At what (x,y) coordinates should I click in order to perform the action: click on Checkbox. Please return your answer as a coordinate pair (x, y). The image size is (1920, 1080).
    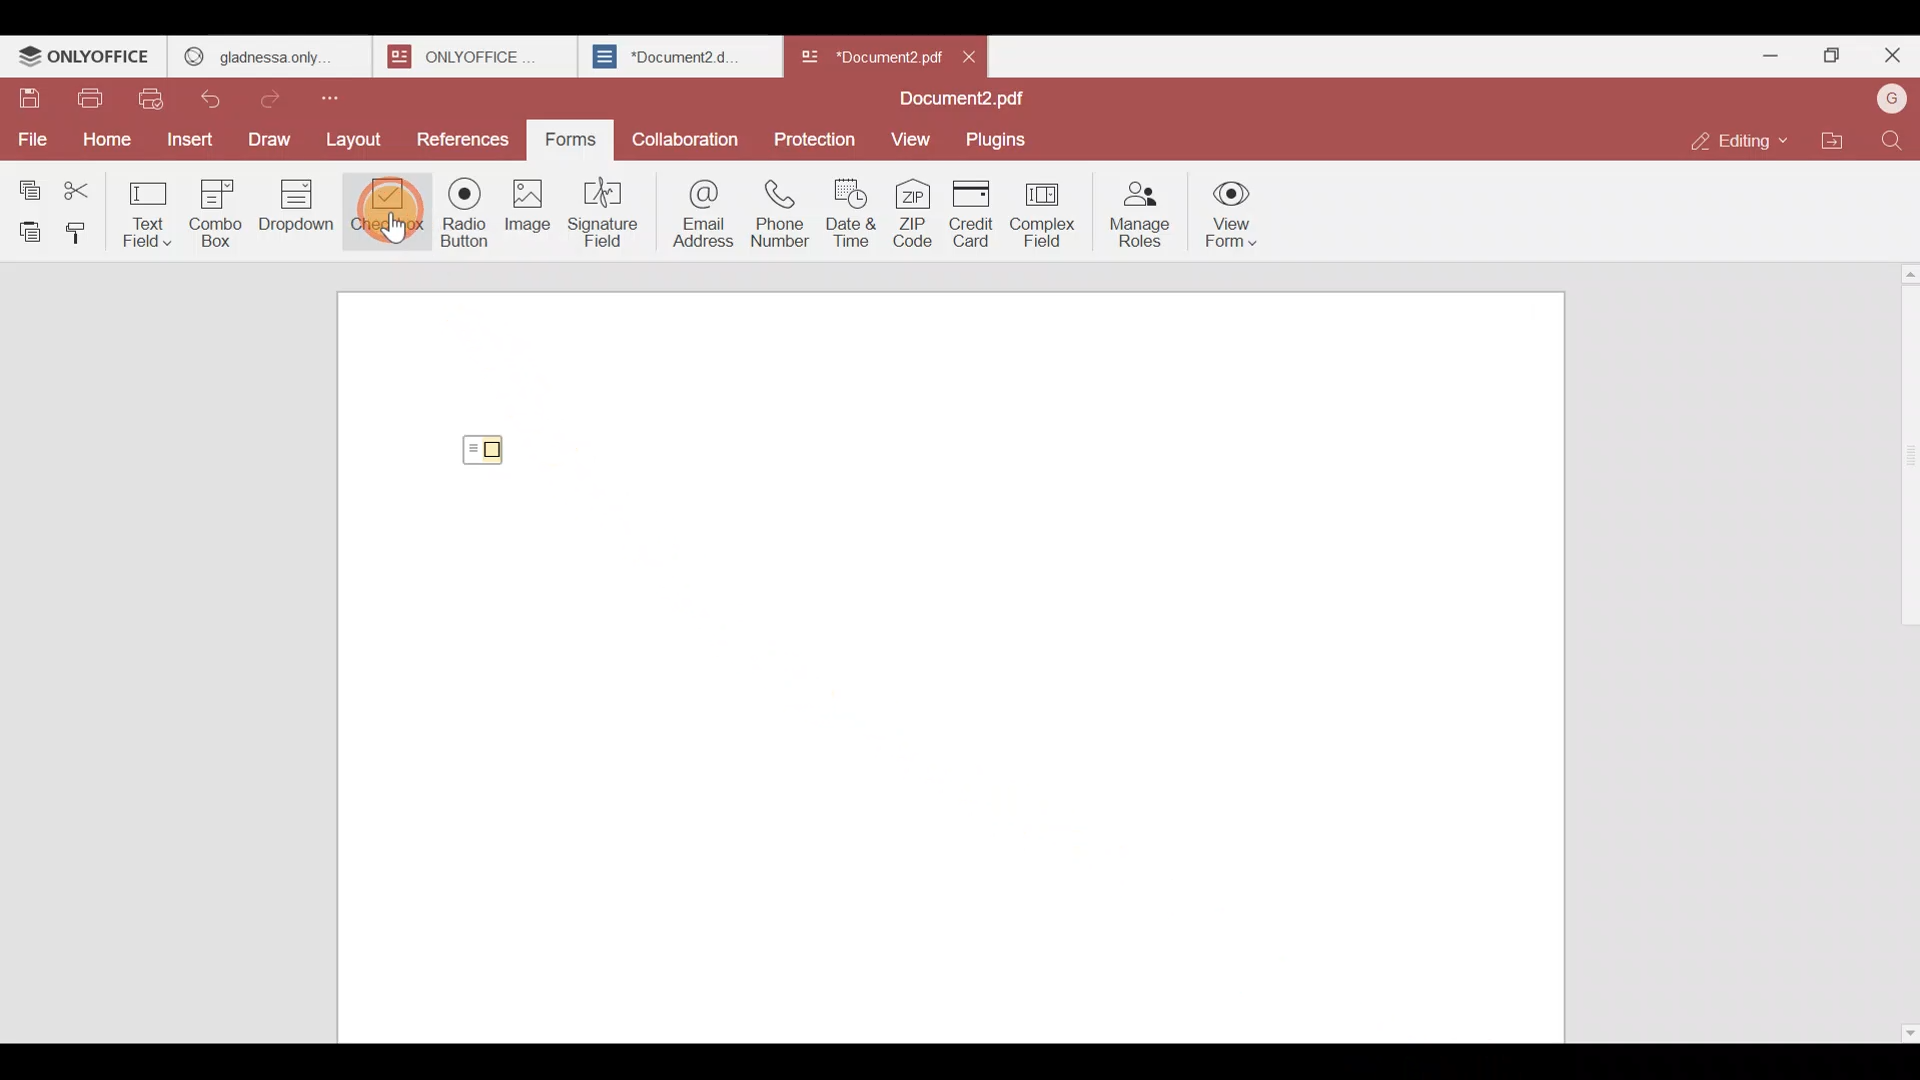
    Looking at the image, I should click on (487, 456).